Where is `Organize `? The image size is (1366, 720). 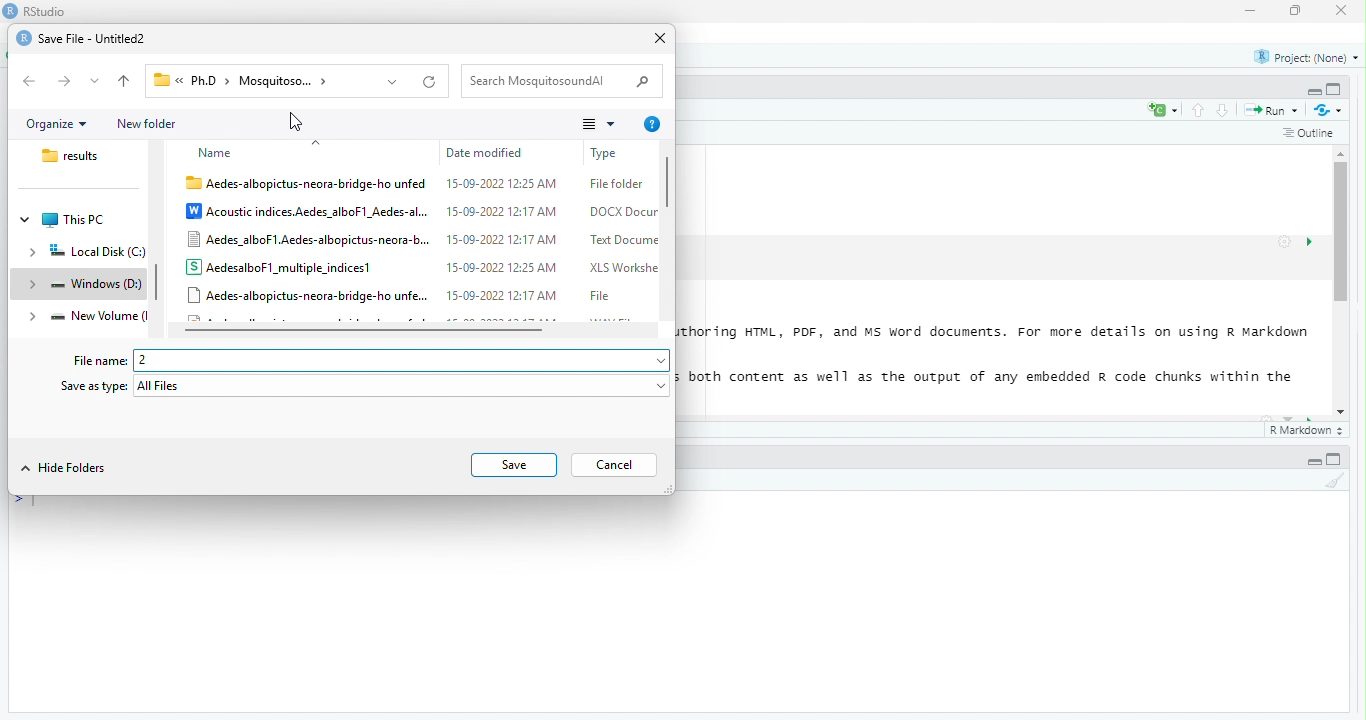
Organize  is located at coordinates (57, 125).